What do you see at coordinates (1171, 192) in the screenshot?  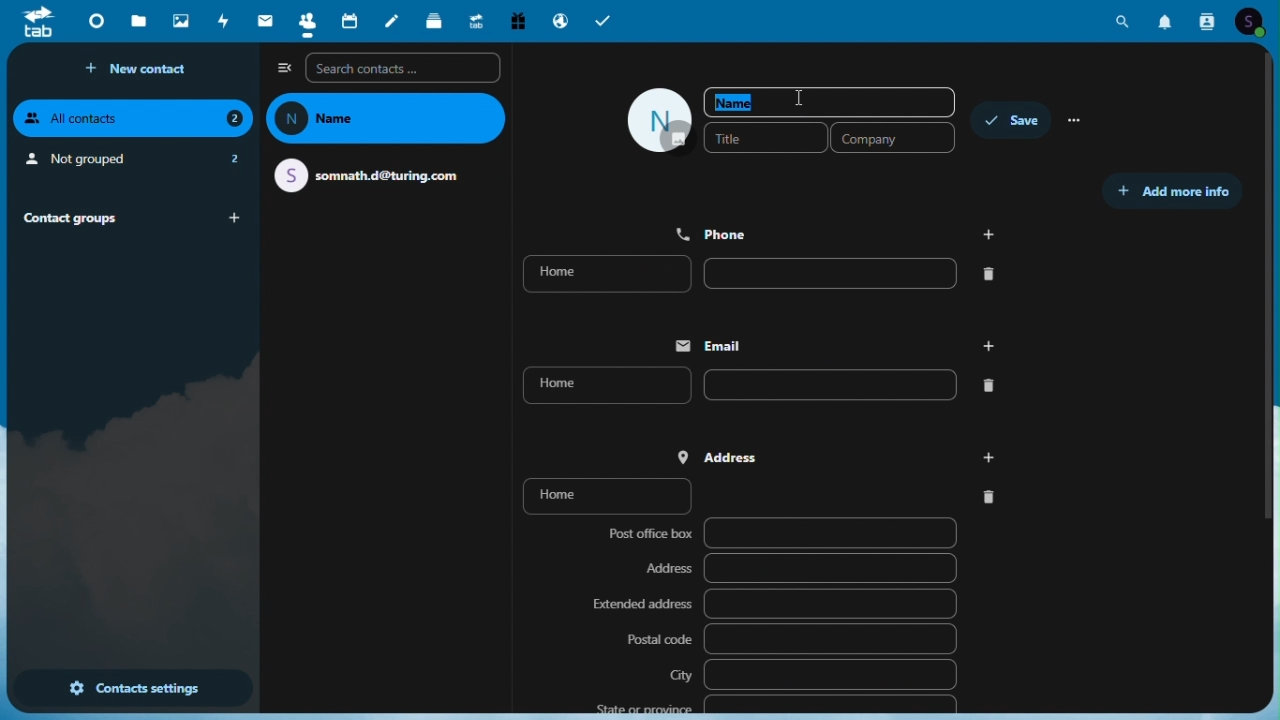 I see `Add more info` at bounding box center [1171, 192].